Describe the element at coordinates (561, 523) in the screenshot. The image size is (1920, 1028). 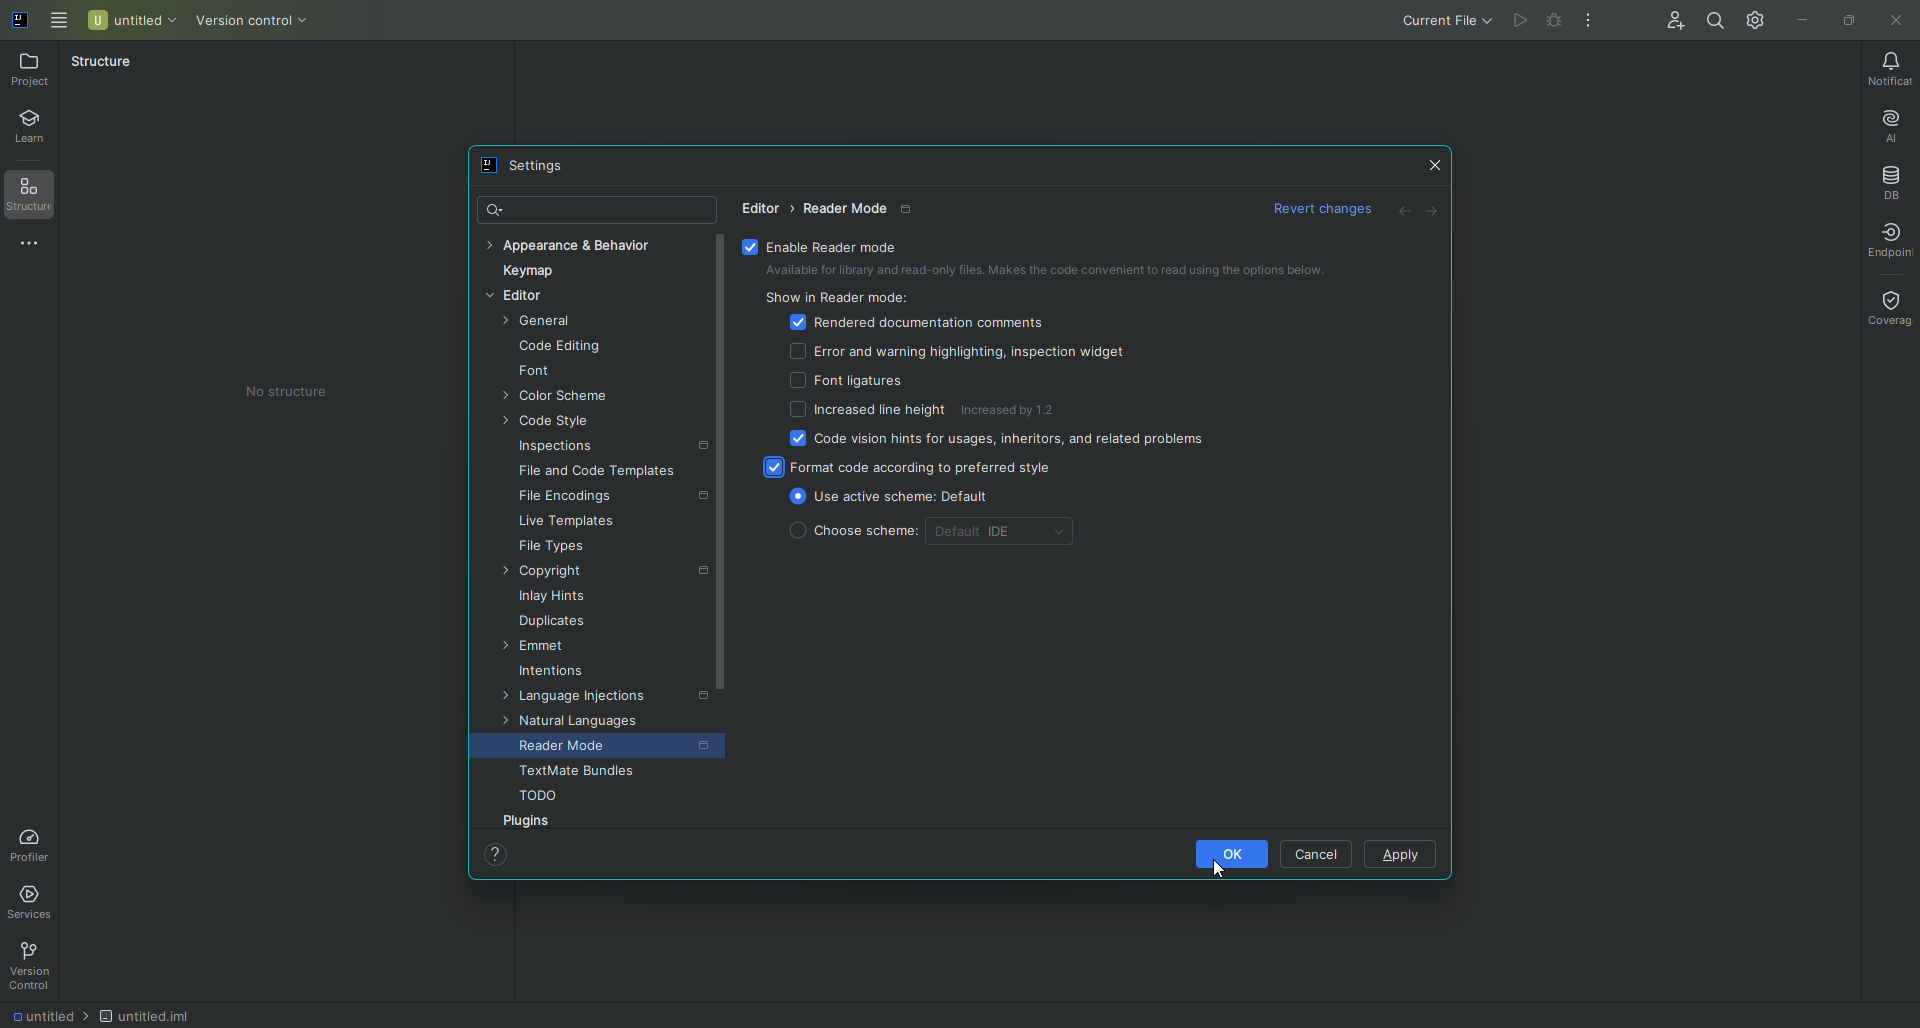
I see `Live templates` at that location.